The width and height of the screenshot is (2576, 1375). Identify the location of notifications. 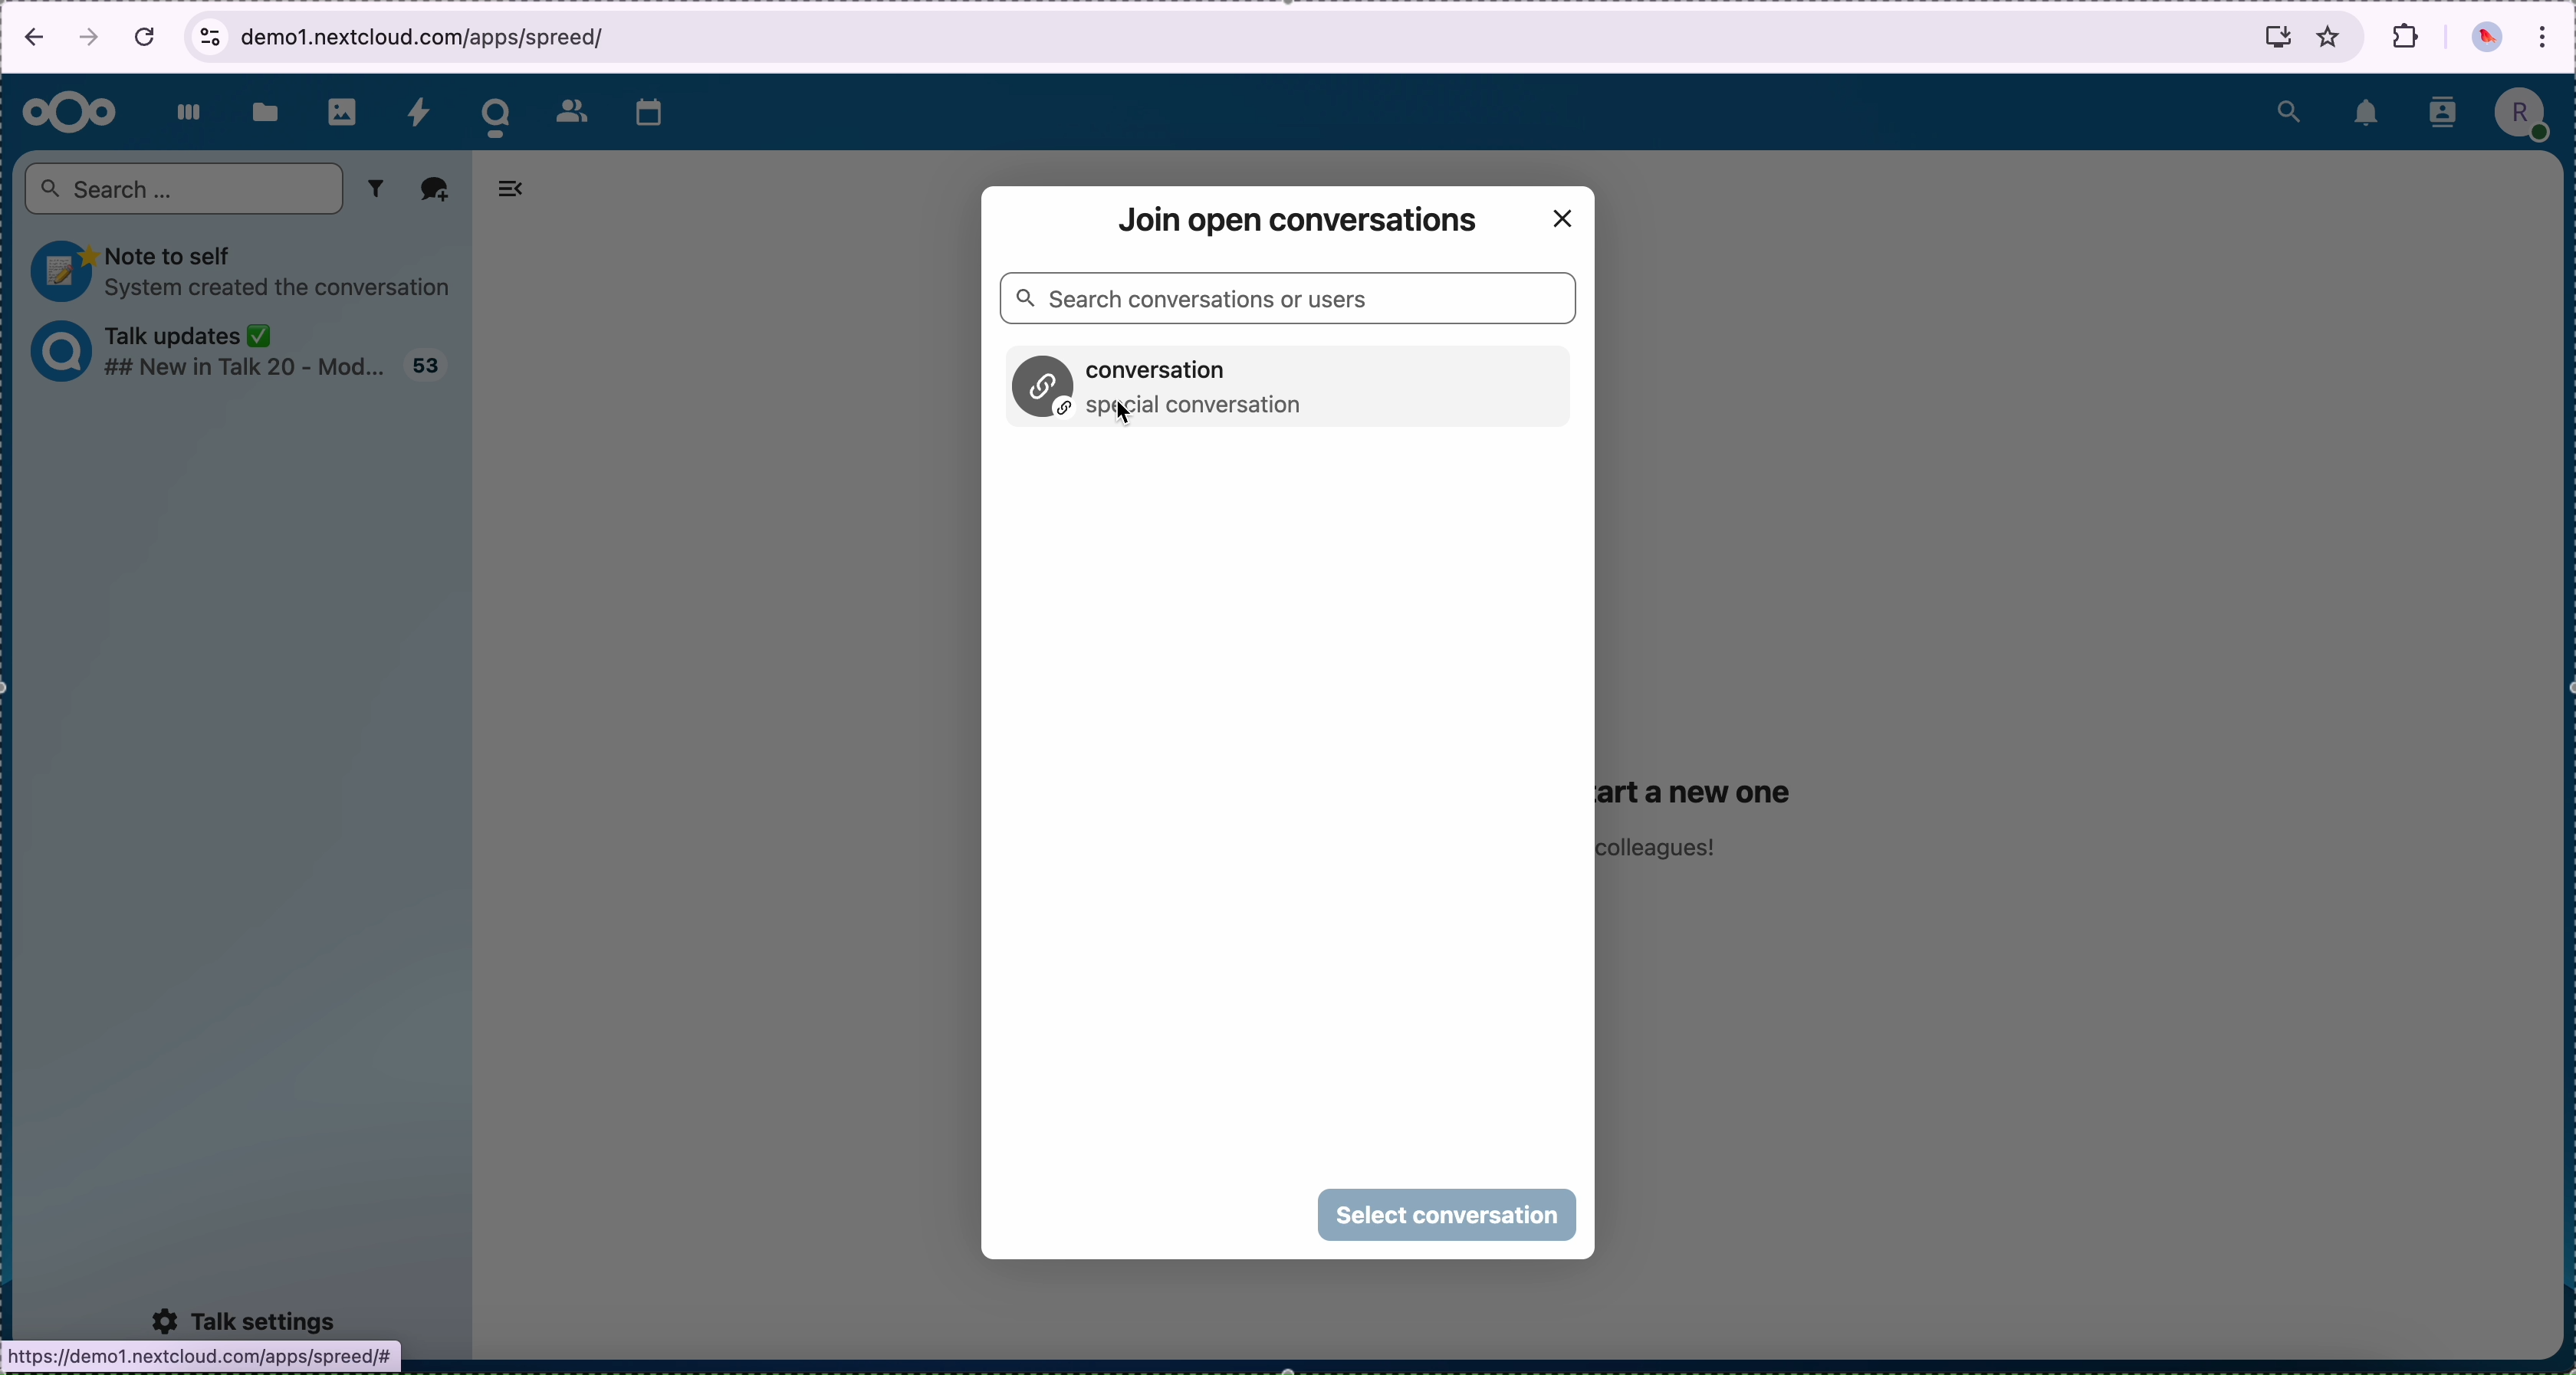
(2367, 114).